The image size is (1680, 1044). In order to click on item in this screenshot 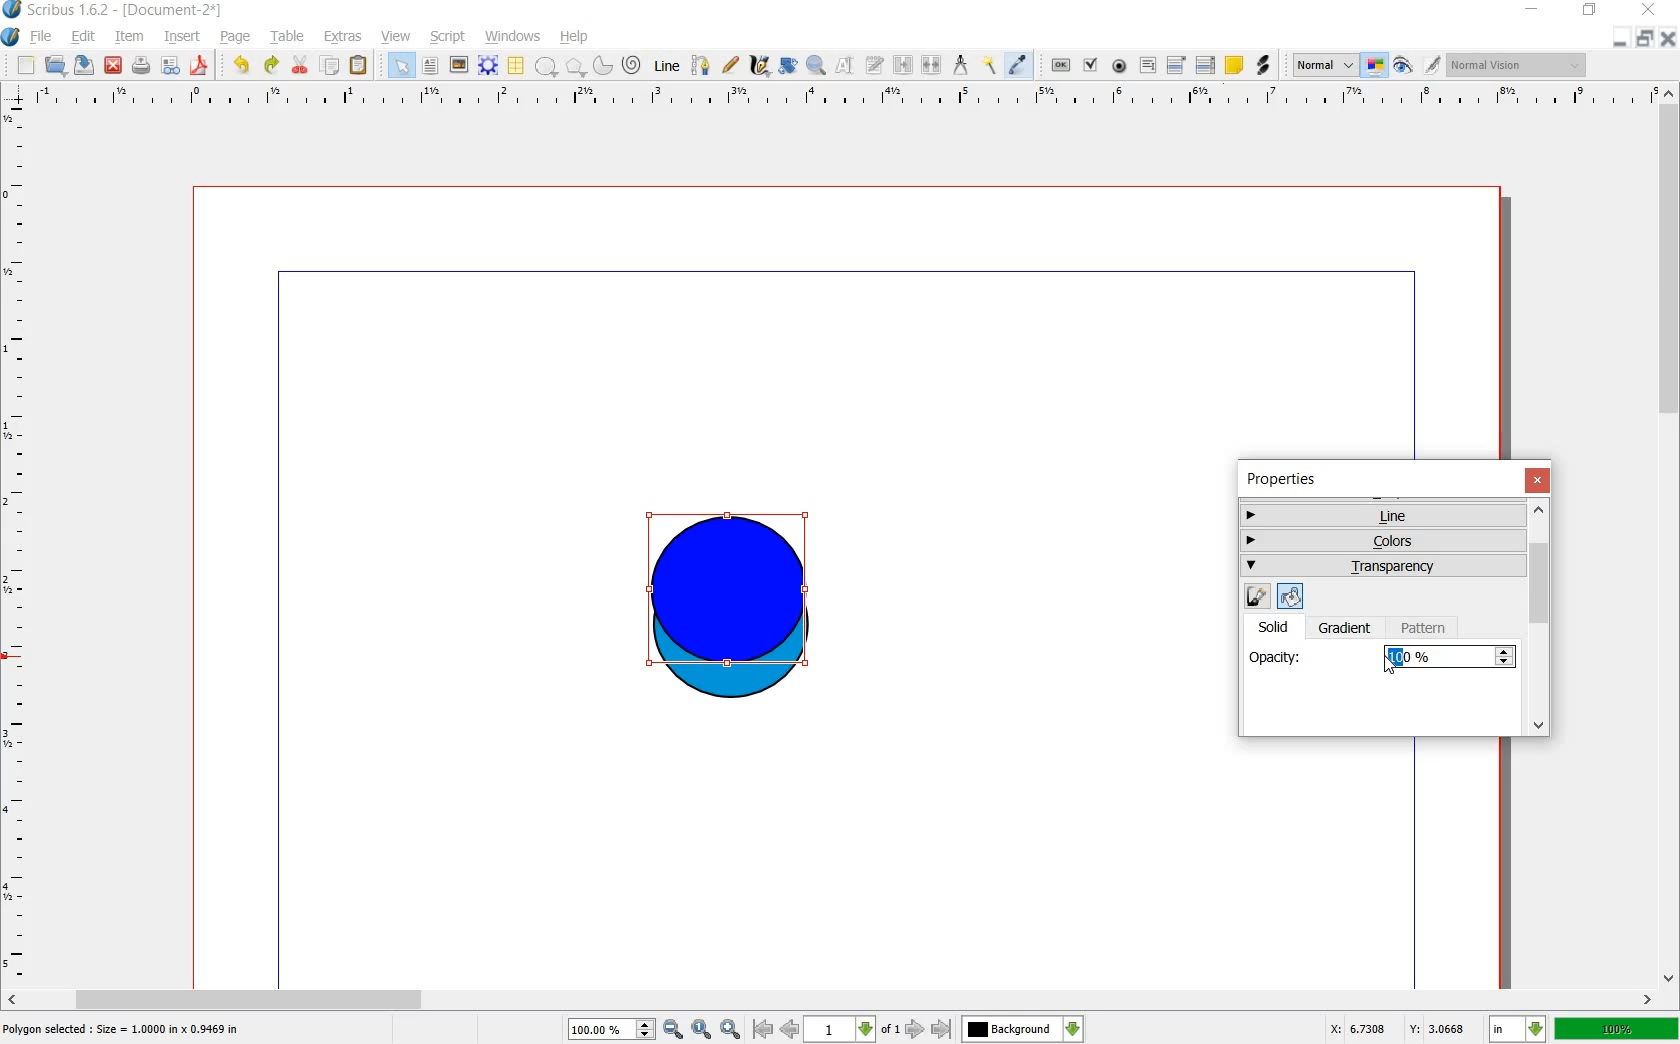, I will do `click(130, 37)`.